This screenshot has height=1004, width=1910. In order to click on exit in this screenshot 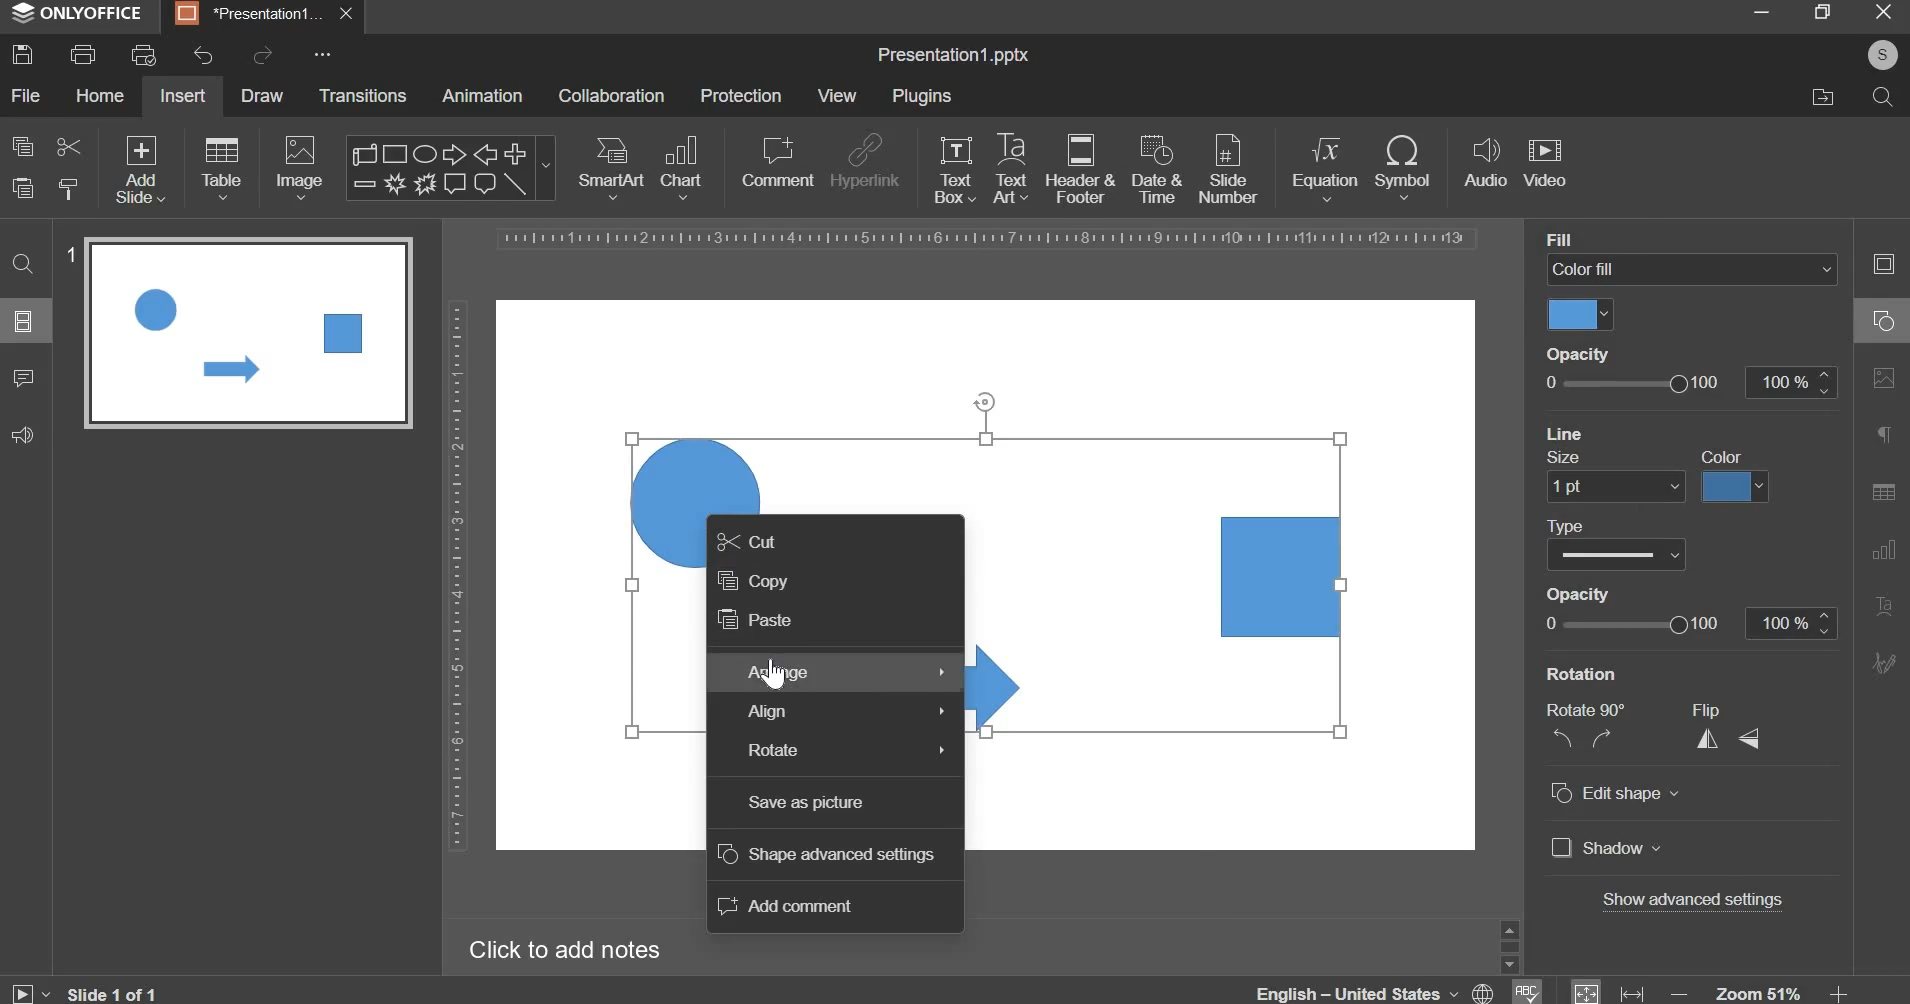, I will do `click(1884, 10)`.